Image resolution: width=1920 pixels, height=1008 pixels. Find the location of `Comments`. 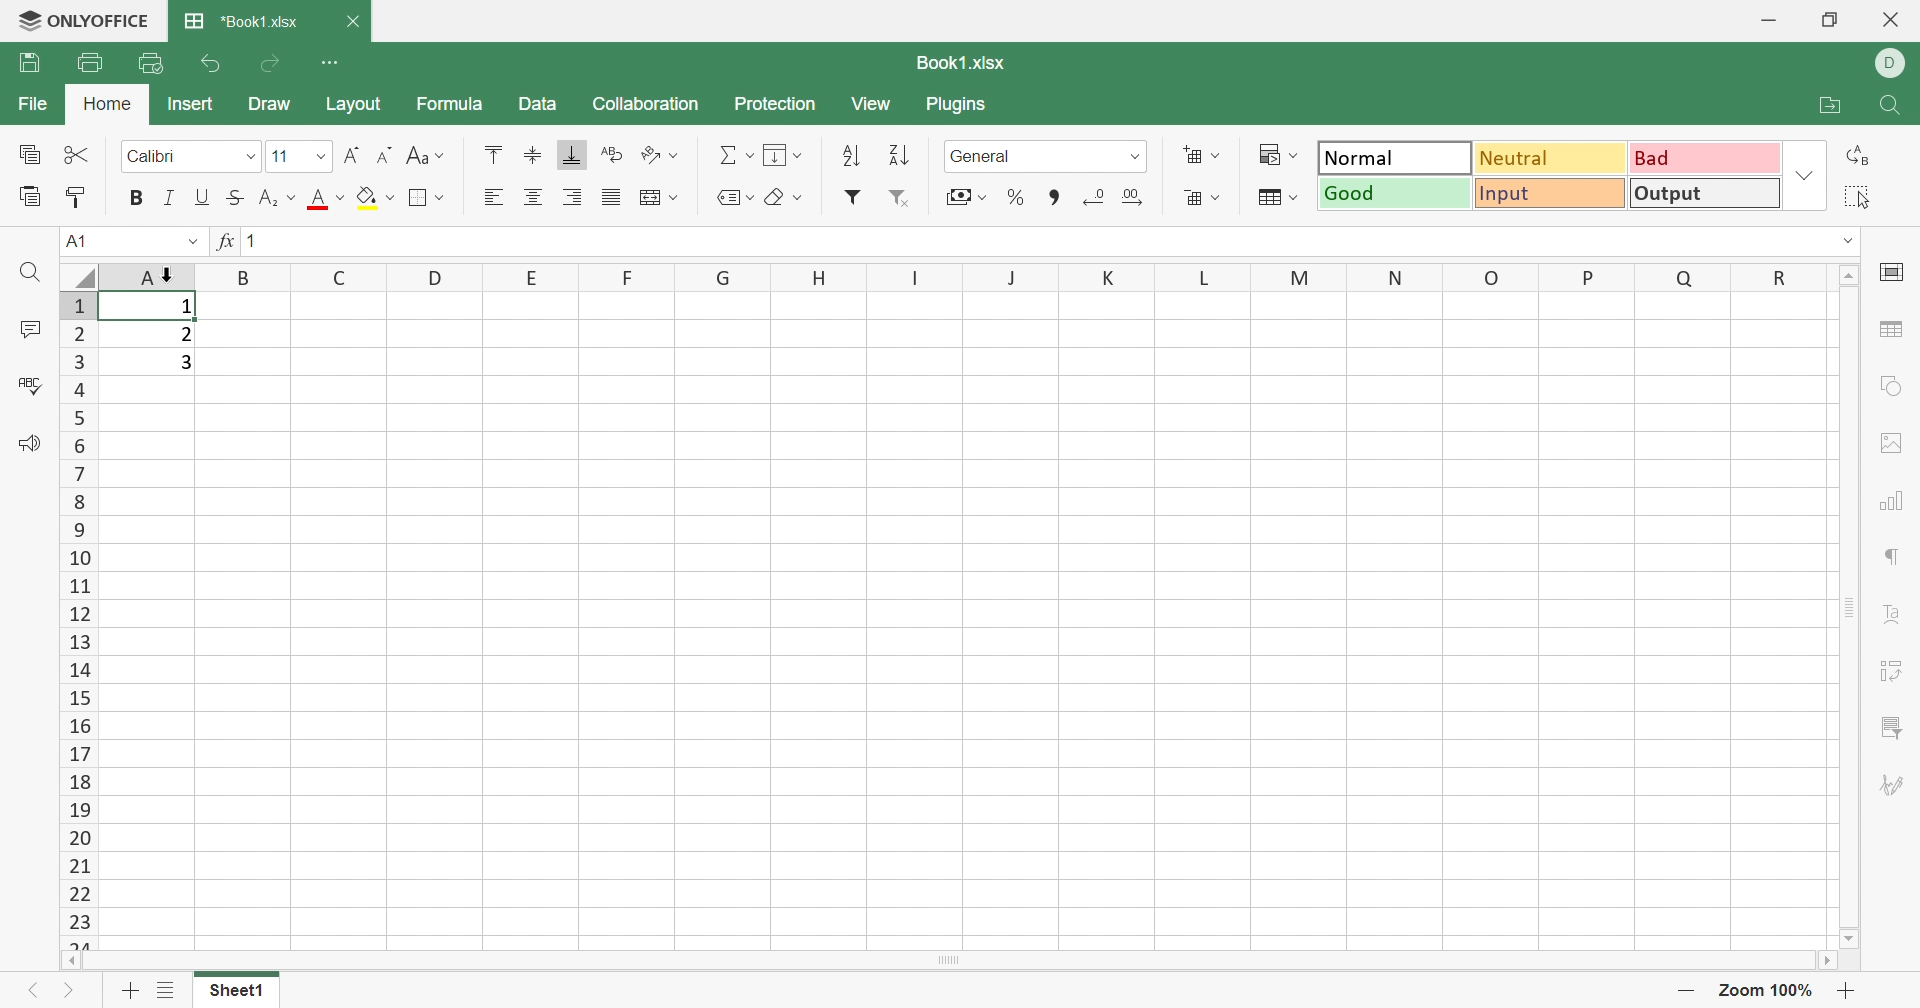

Comments is located at coordinates (34, 330).